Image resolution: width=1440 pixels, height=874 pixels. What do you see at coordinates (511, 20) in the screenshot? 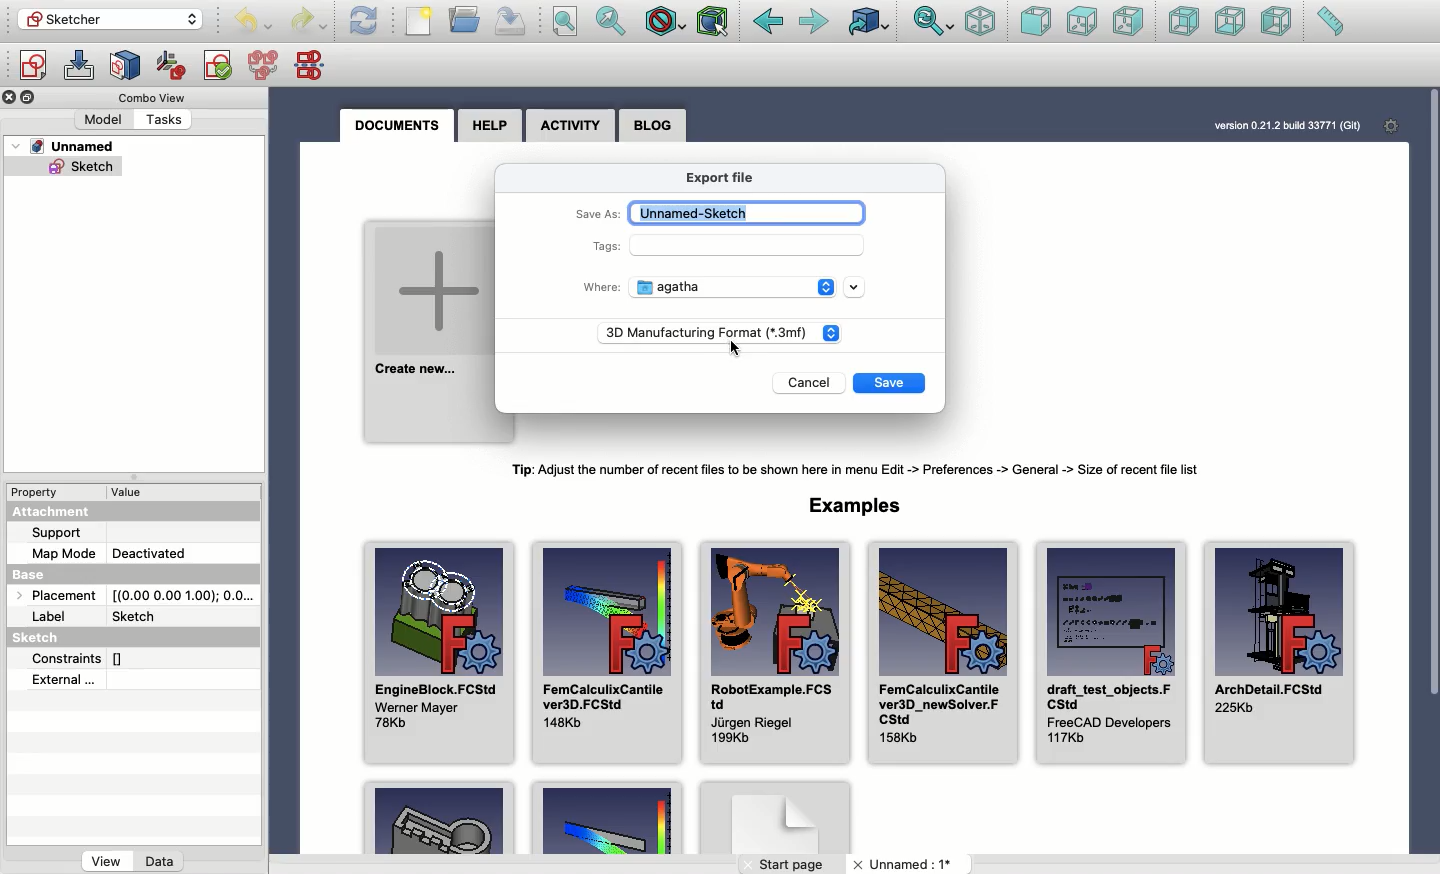
I see `Save` at bounding box center [511, 20].